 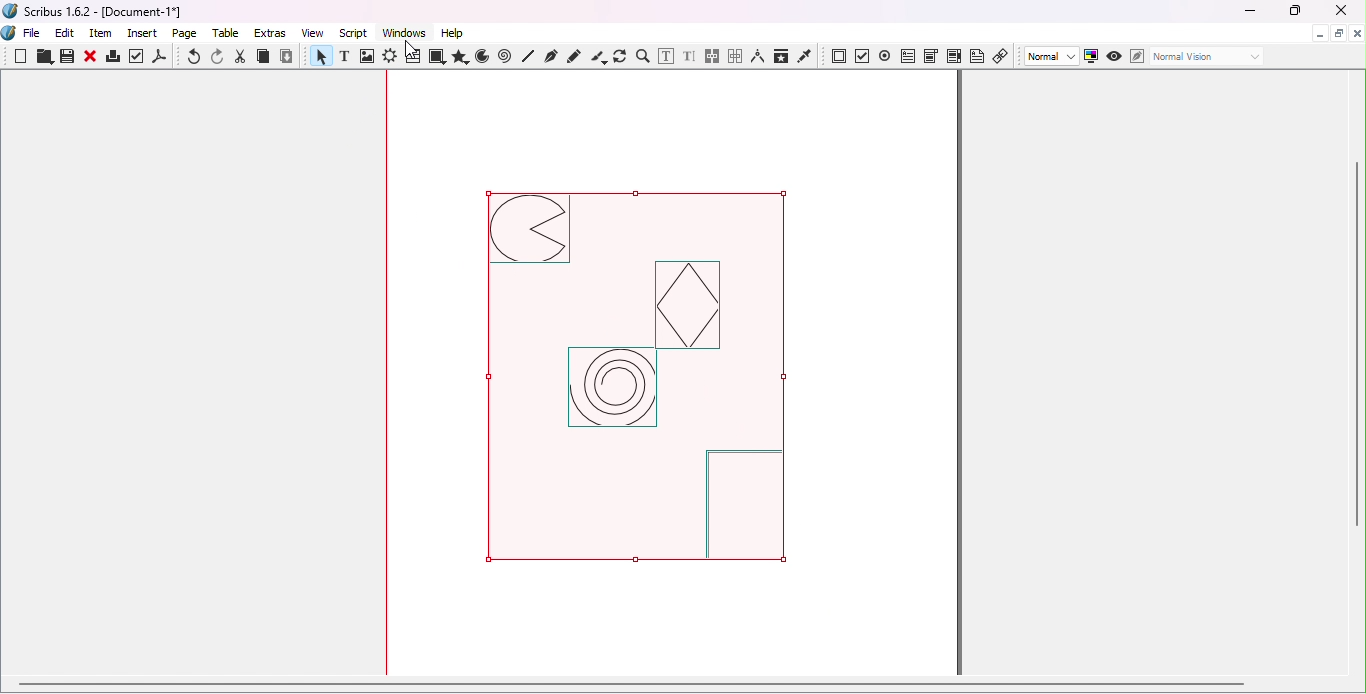 What do you see at coordinates (598, 57) in the screenshot?
I see `Calligraphic line` at bounding box center [598, 57].